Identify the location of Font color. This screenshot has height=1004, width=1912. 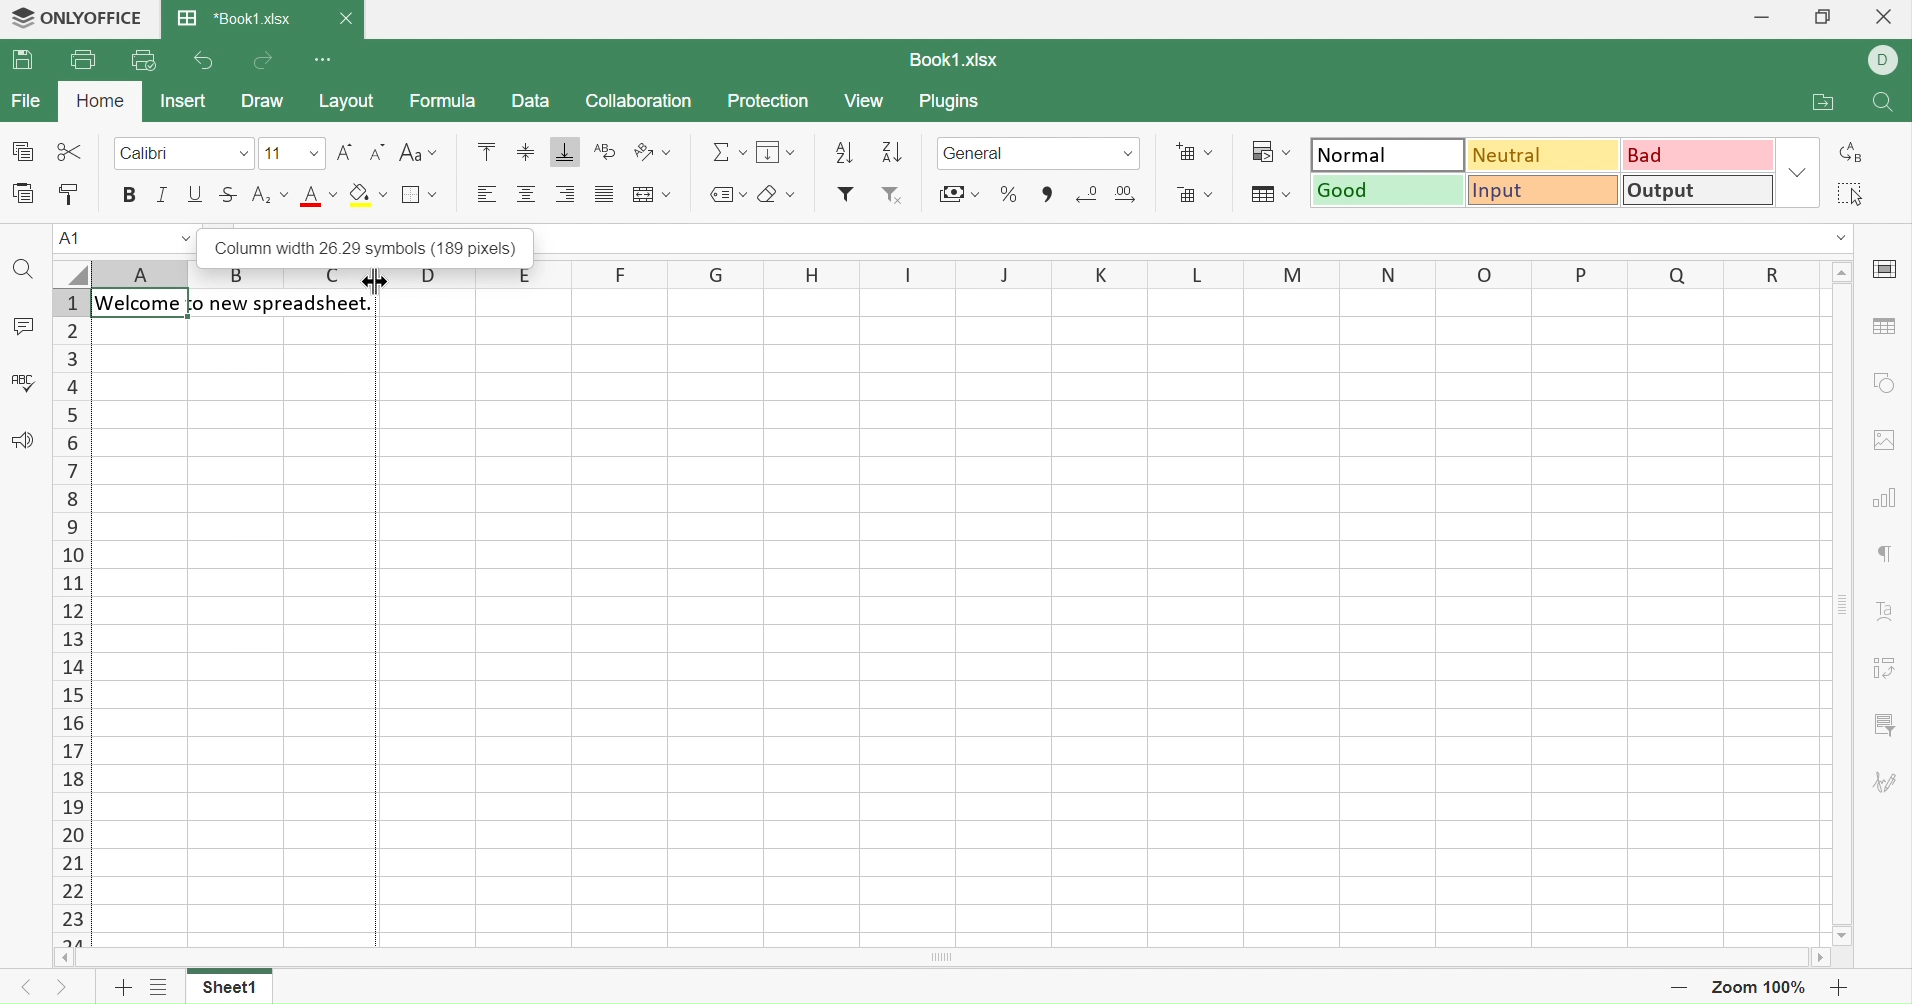
(322, 196).